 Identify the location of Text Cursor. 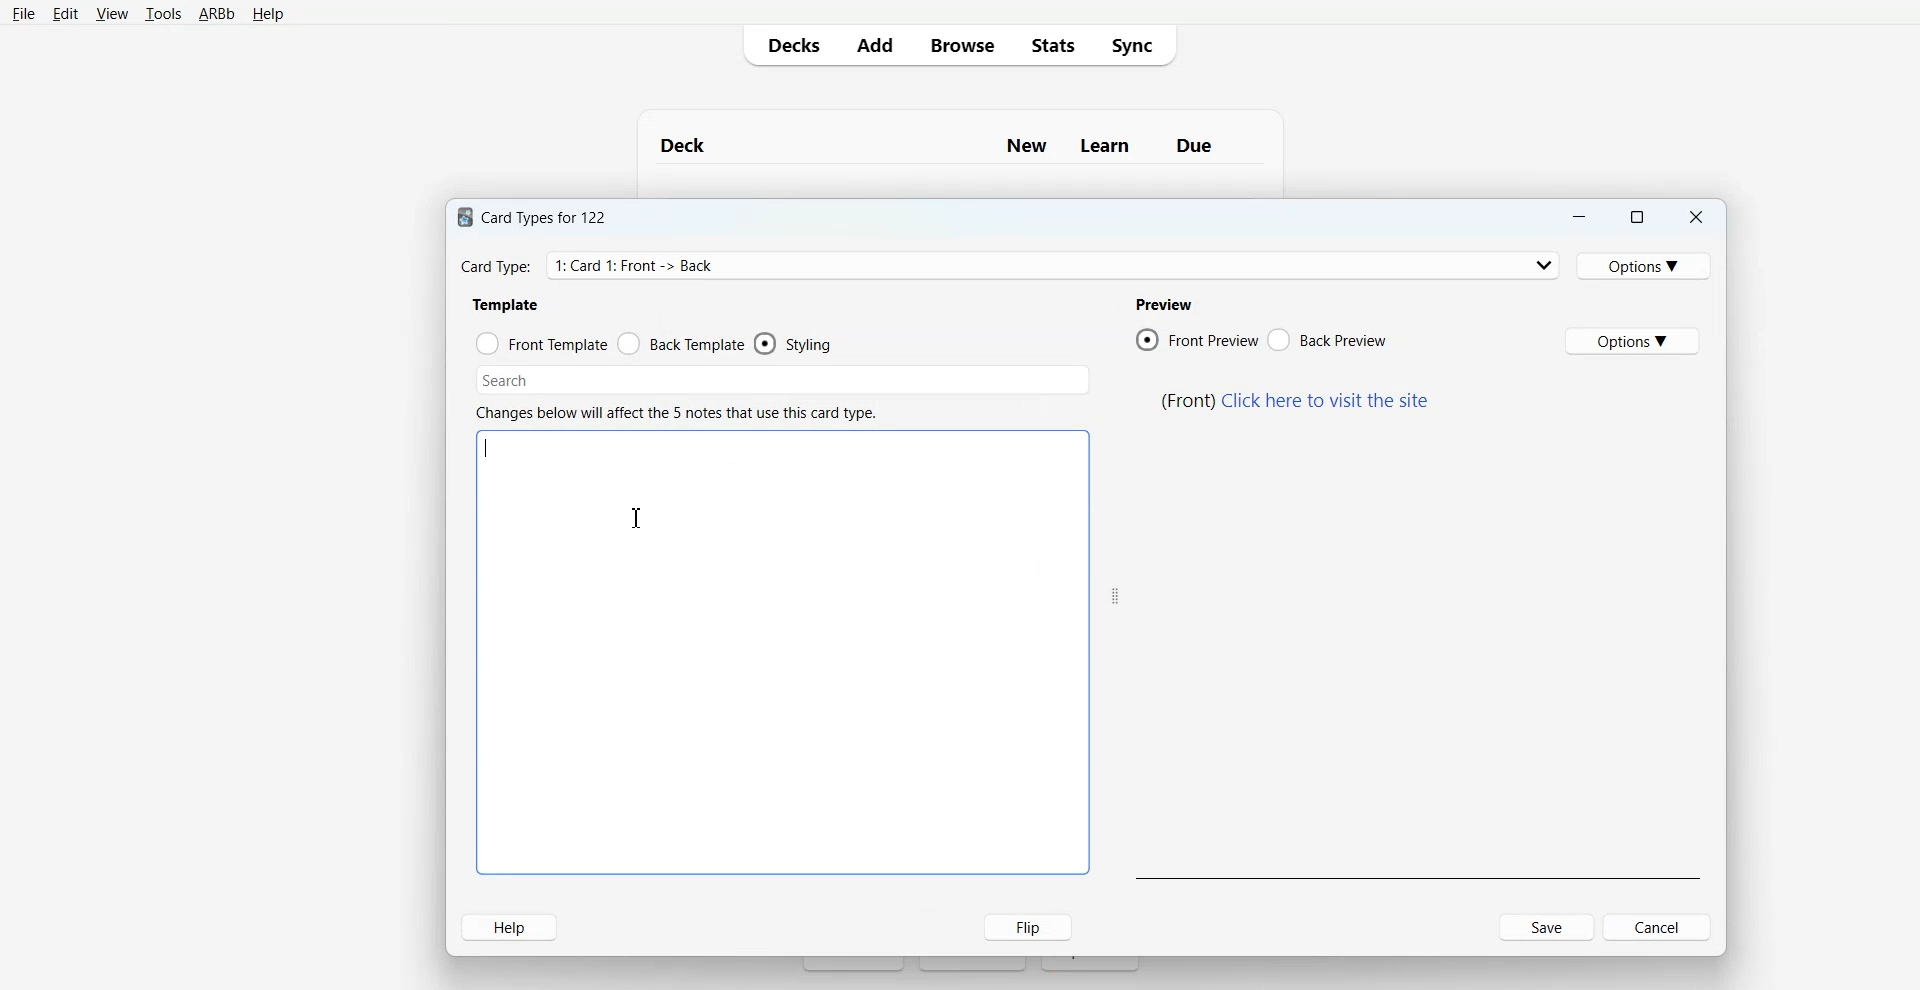
(488, 449).